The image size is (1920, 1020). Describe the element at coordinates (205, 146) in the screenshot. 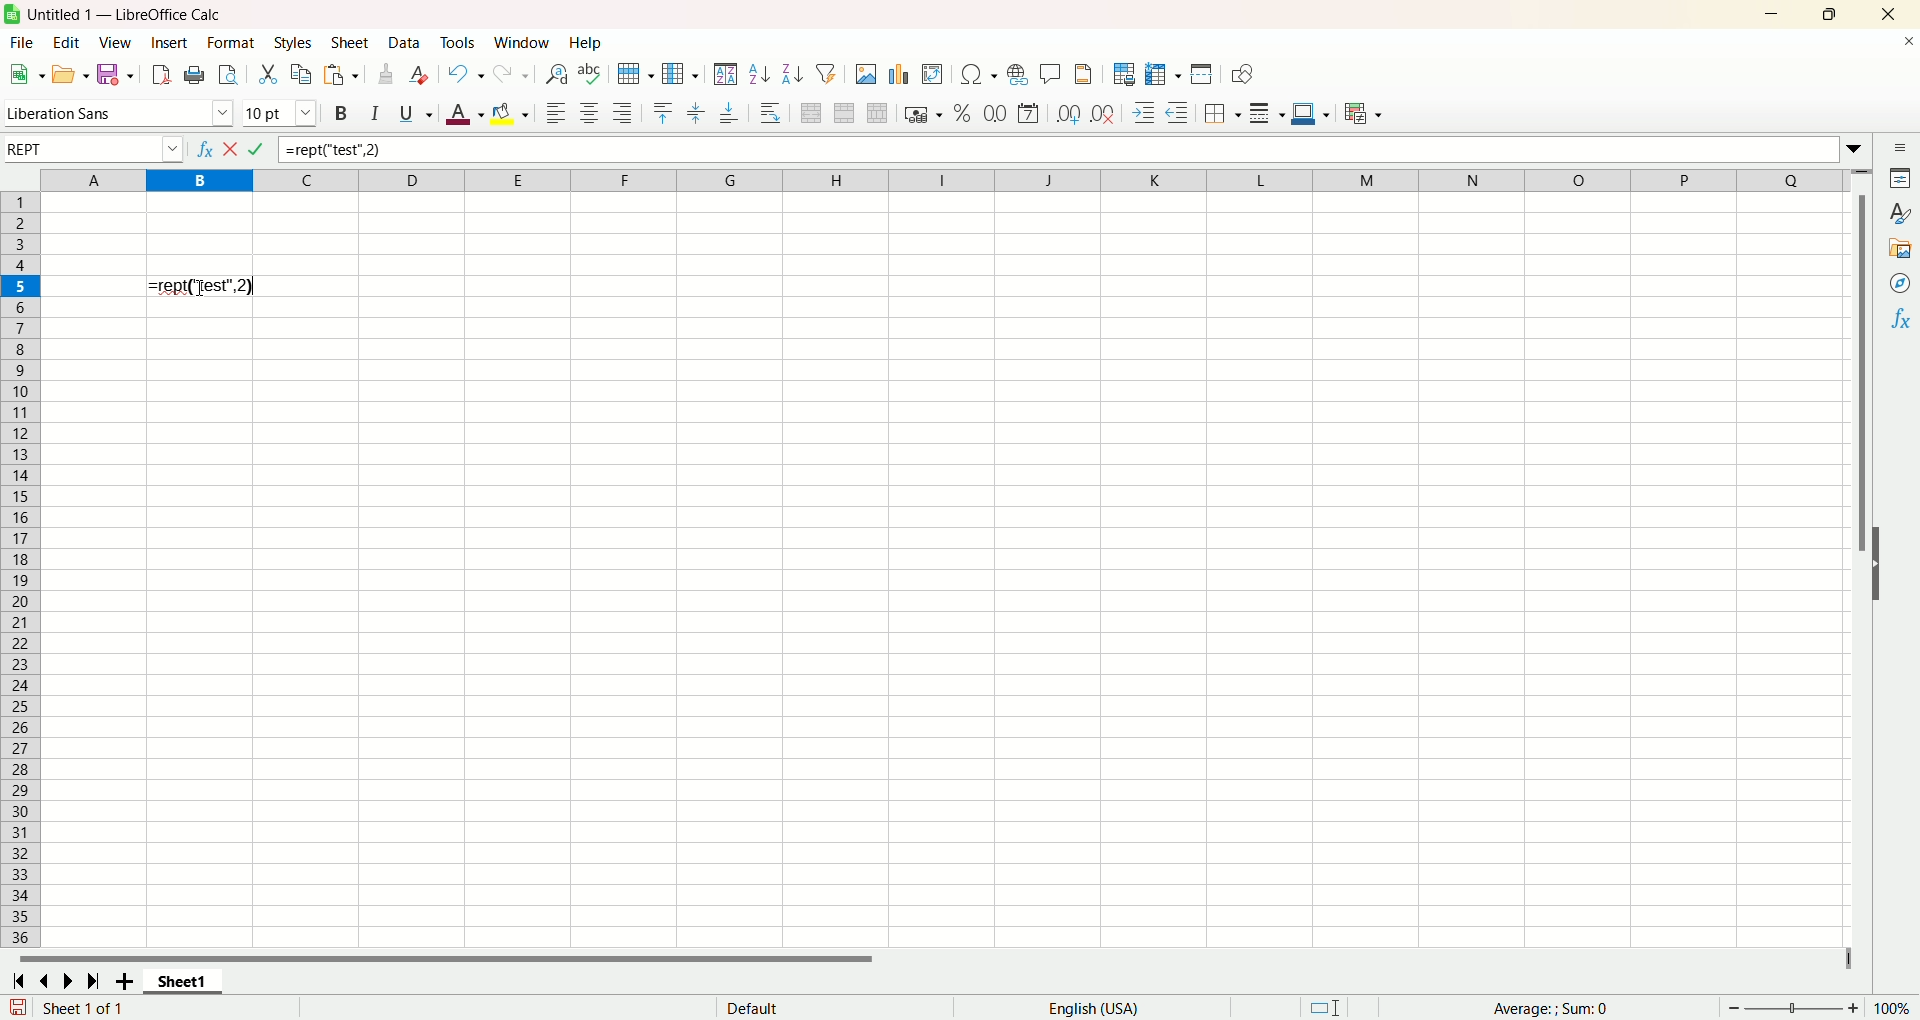

I see `function wizard` at that location.